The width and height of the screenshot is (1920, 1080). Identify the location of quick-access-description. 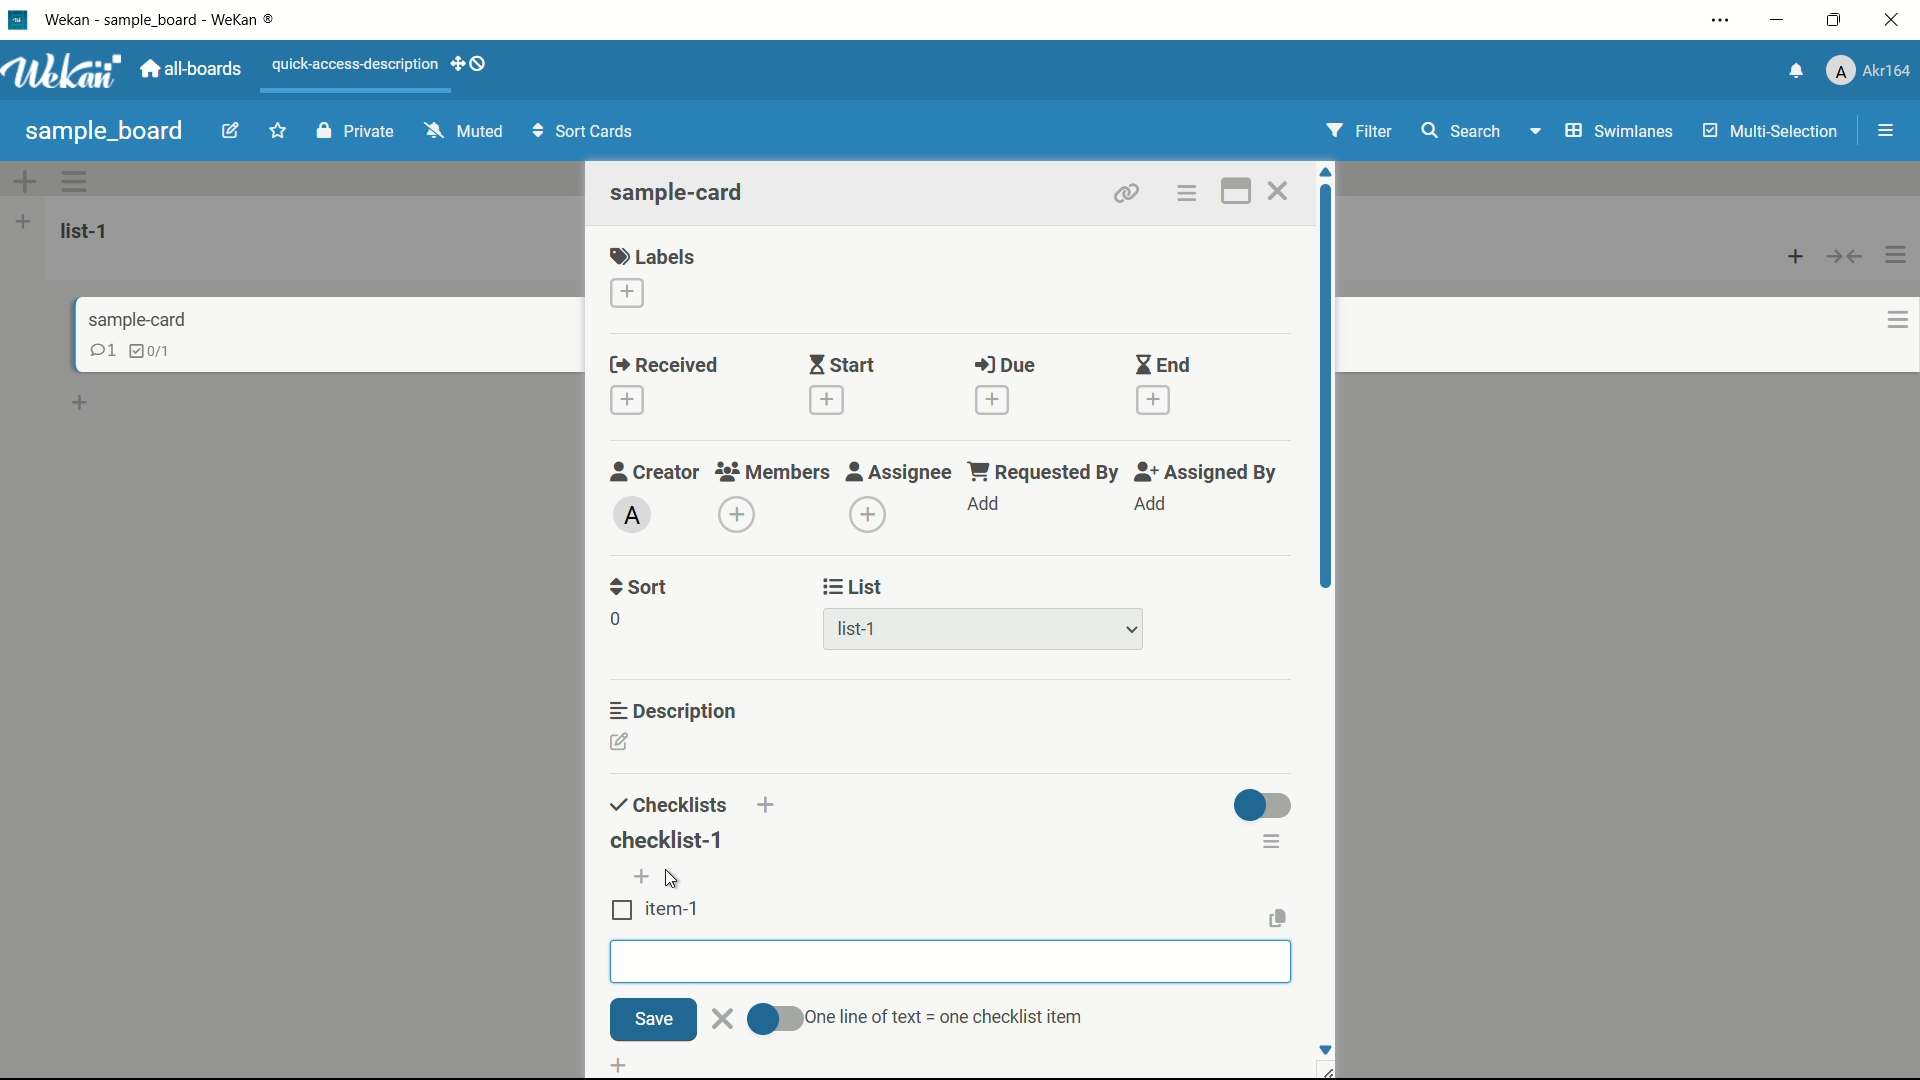
(351, 63).